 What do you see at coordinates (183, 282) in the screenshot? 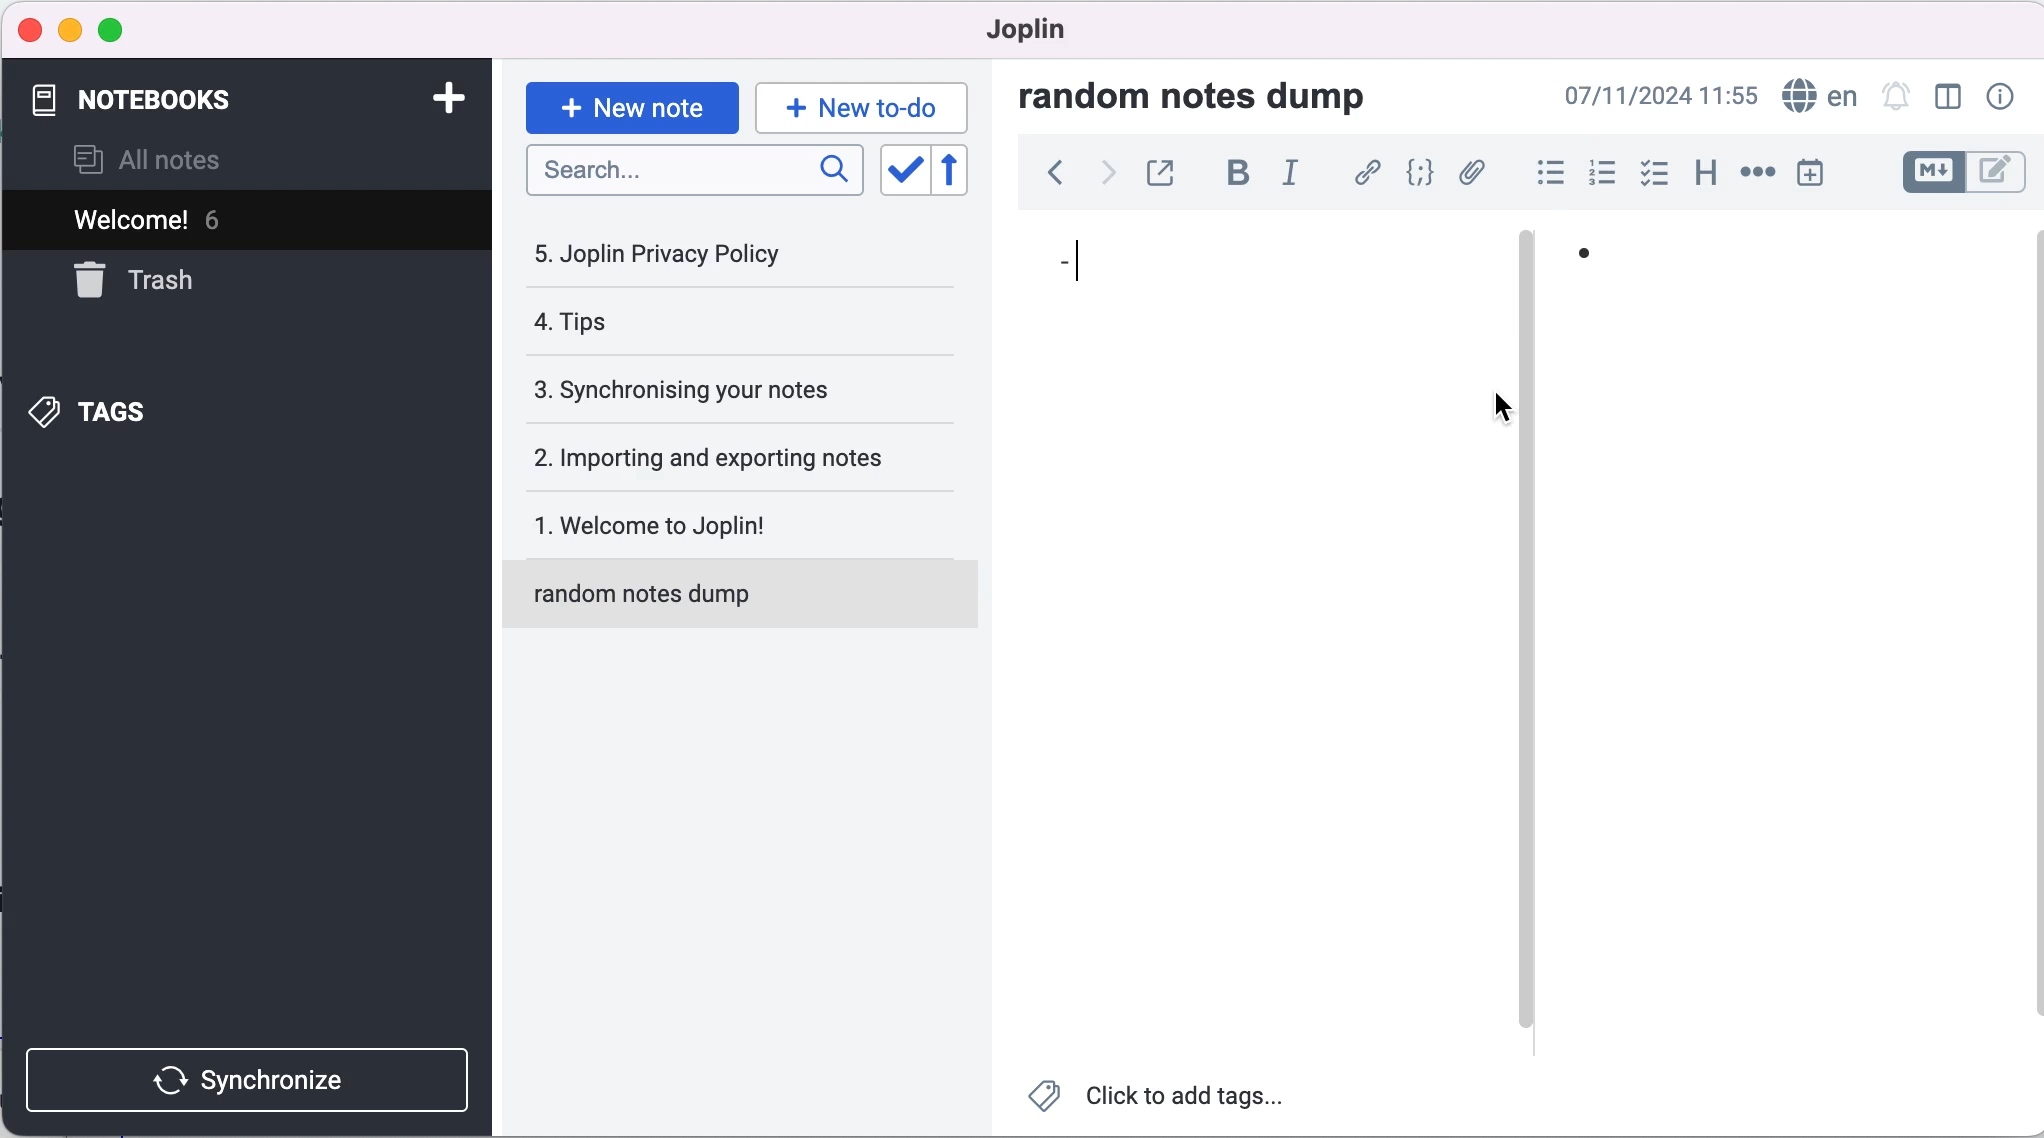
I see `trash` at bounding box center [183, 282].